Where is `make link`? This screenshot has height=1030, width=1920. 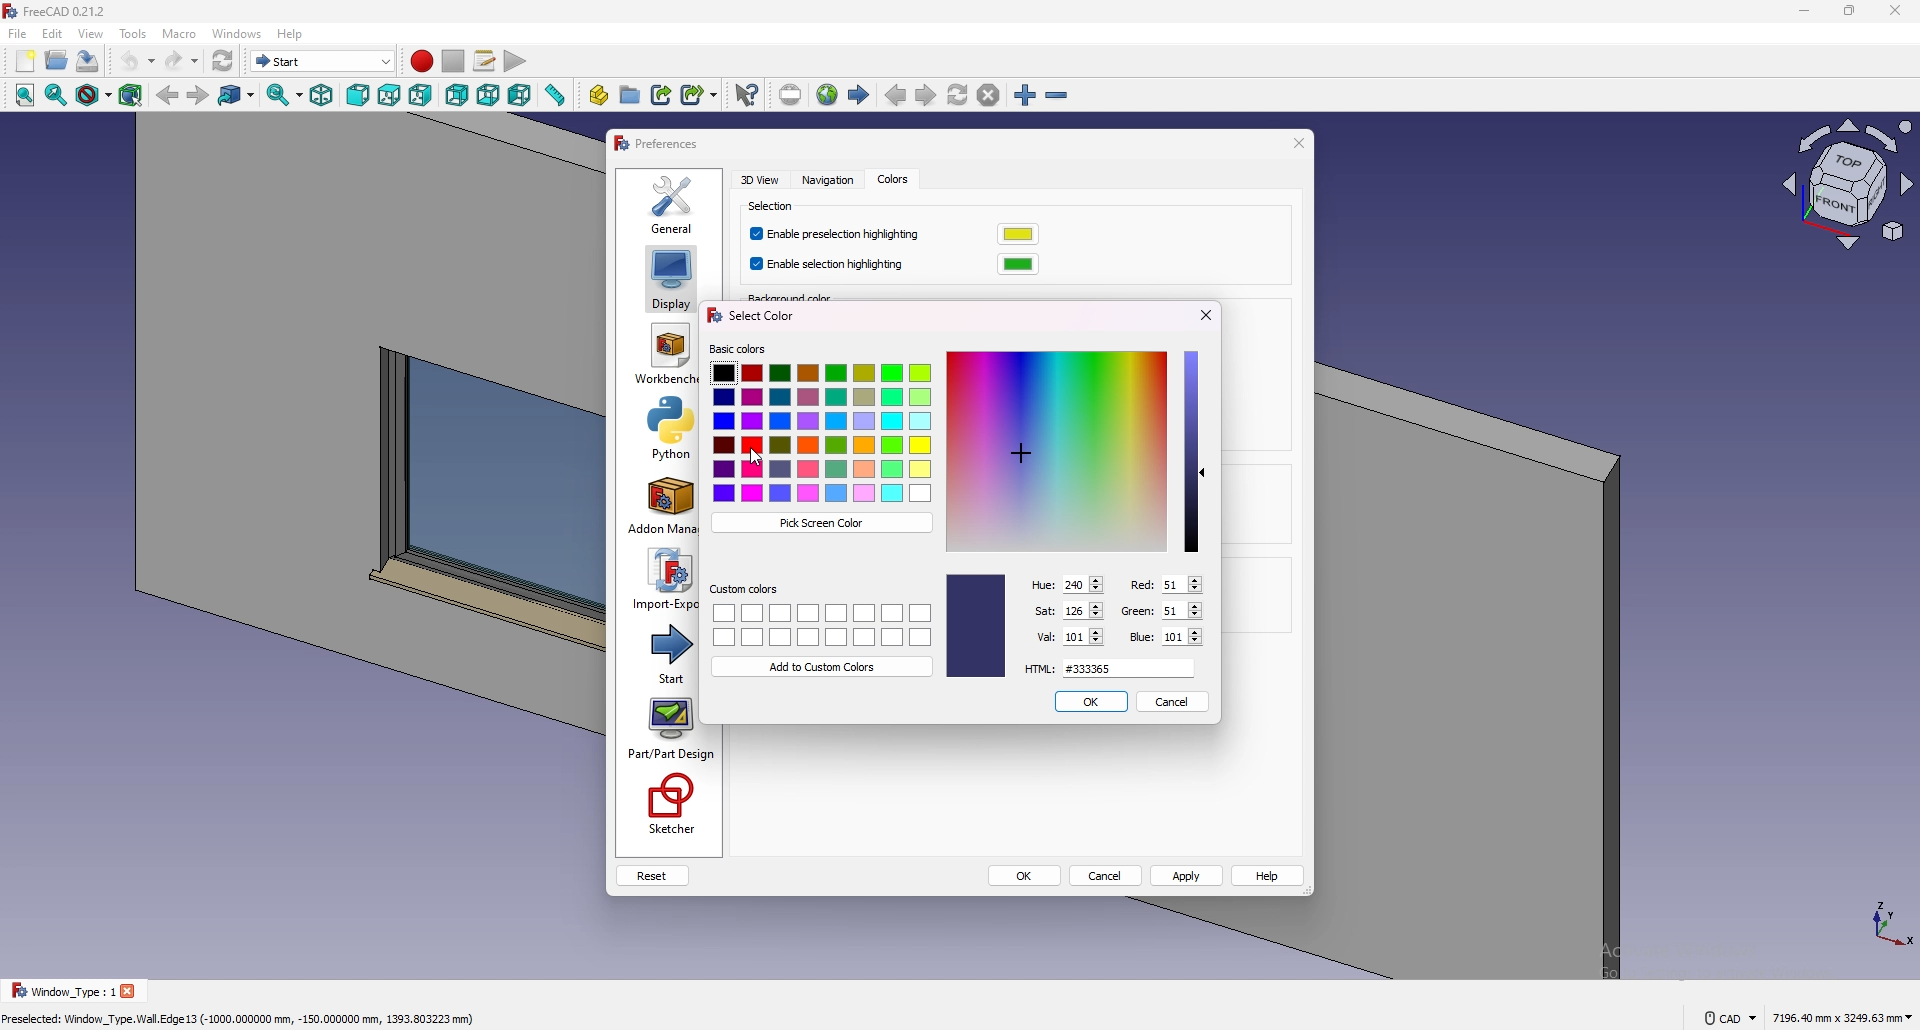 make link is located at coordinates (663, 93).